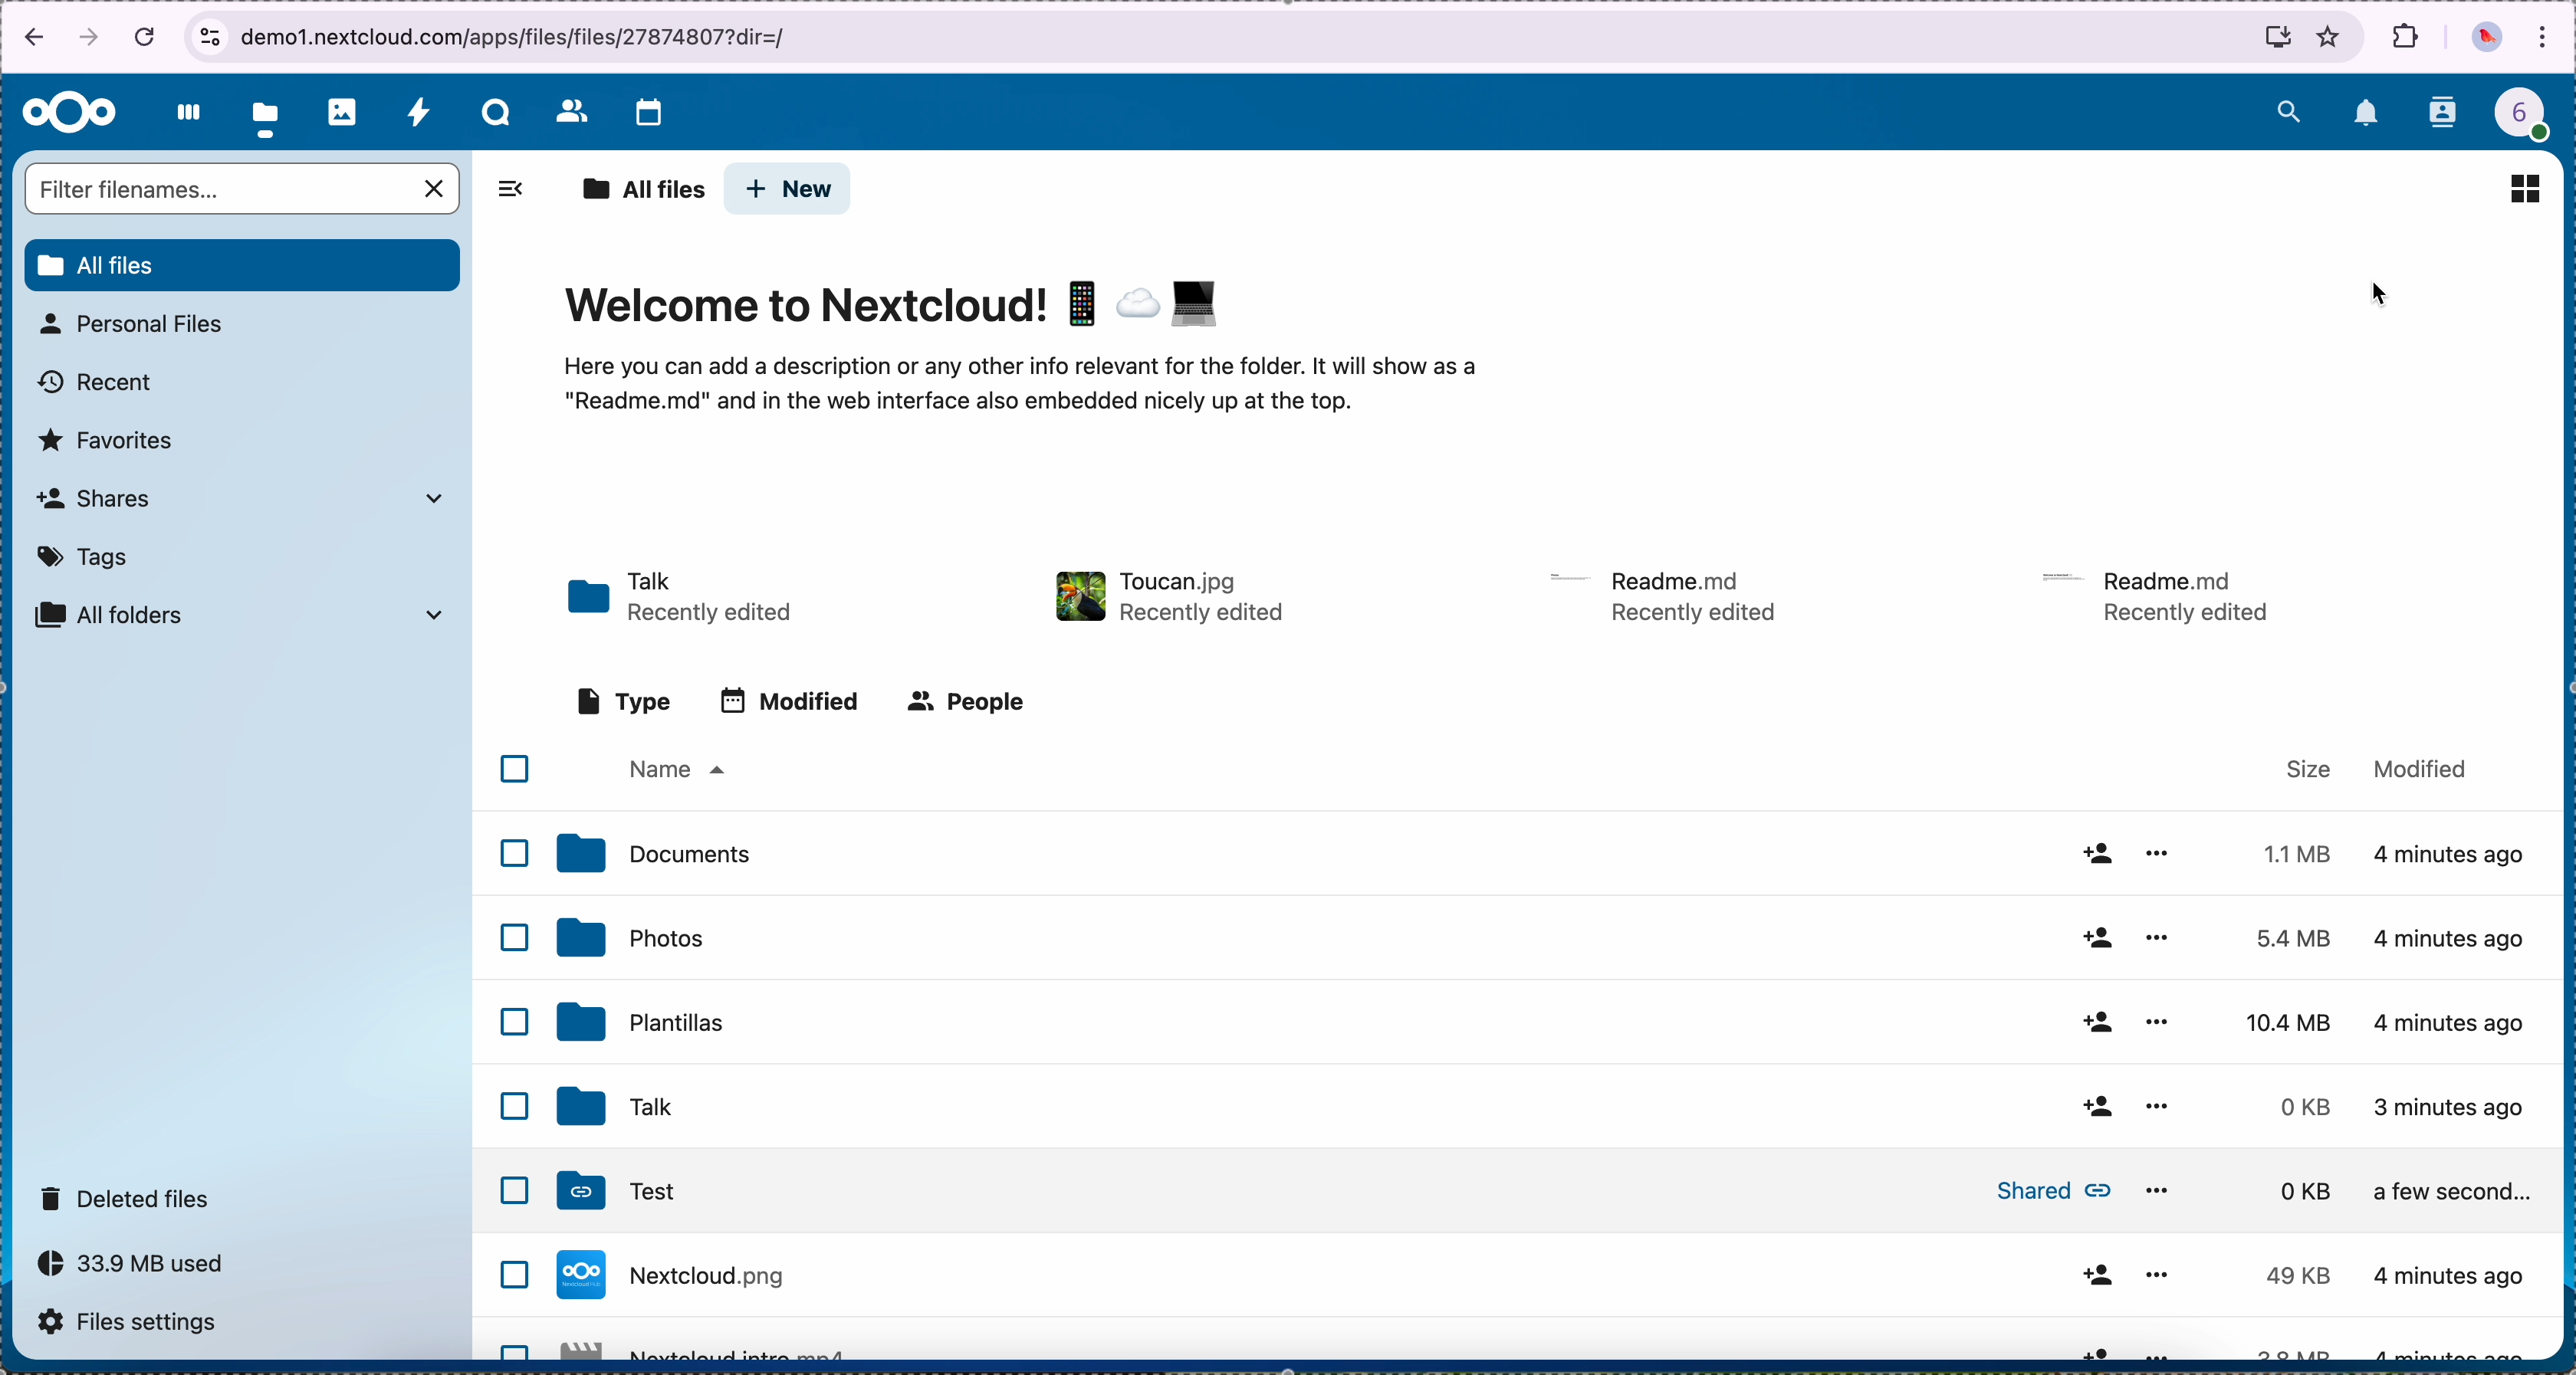  Describe the element at coordinates (2094, 936) in the screenshot. I see `share` at that location.